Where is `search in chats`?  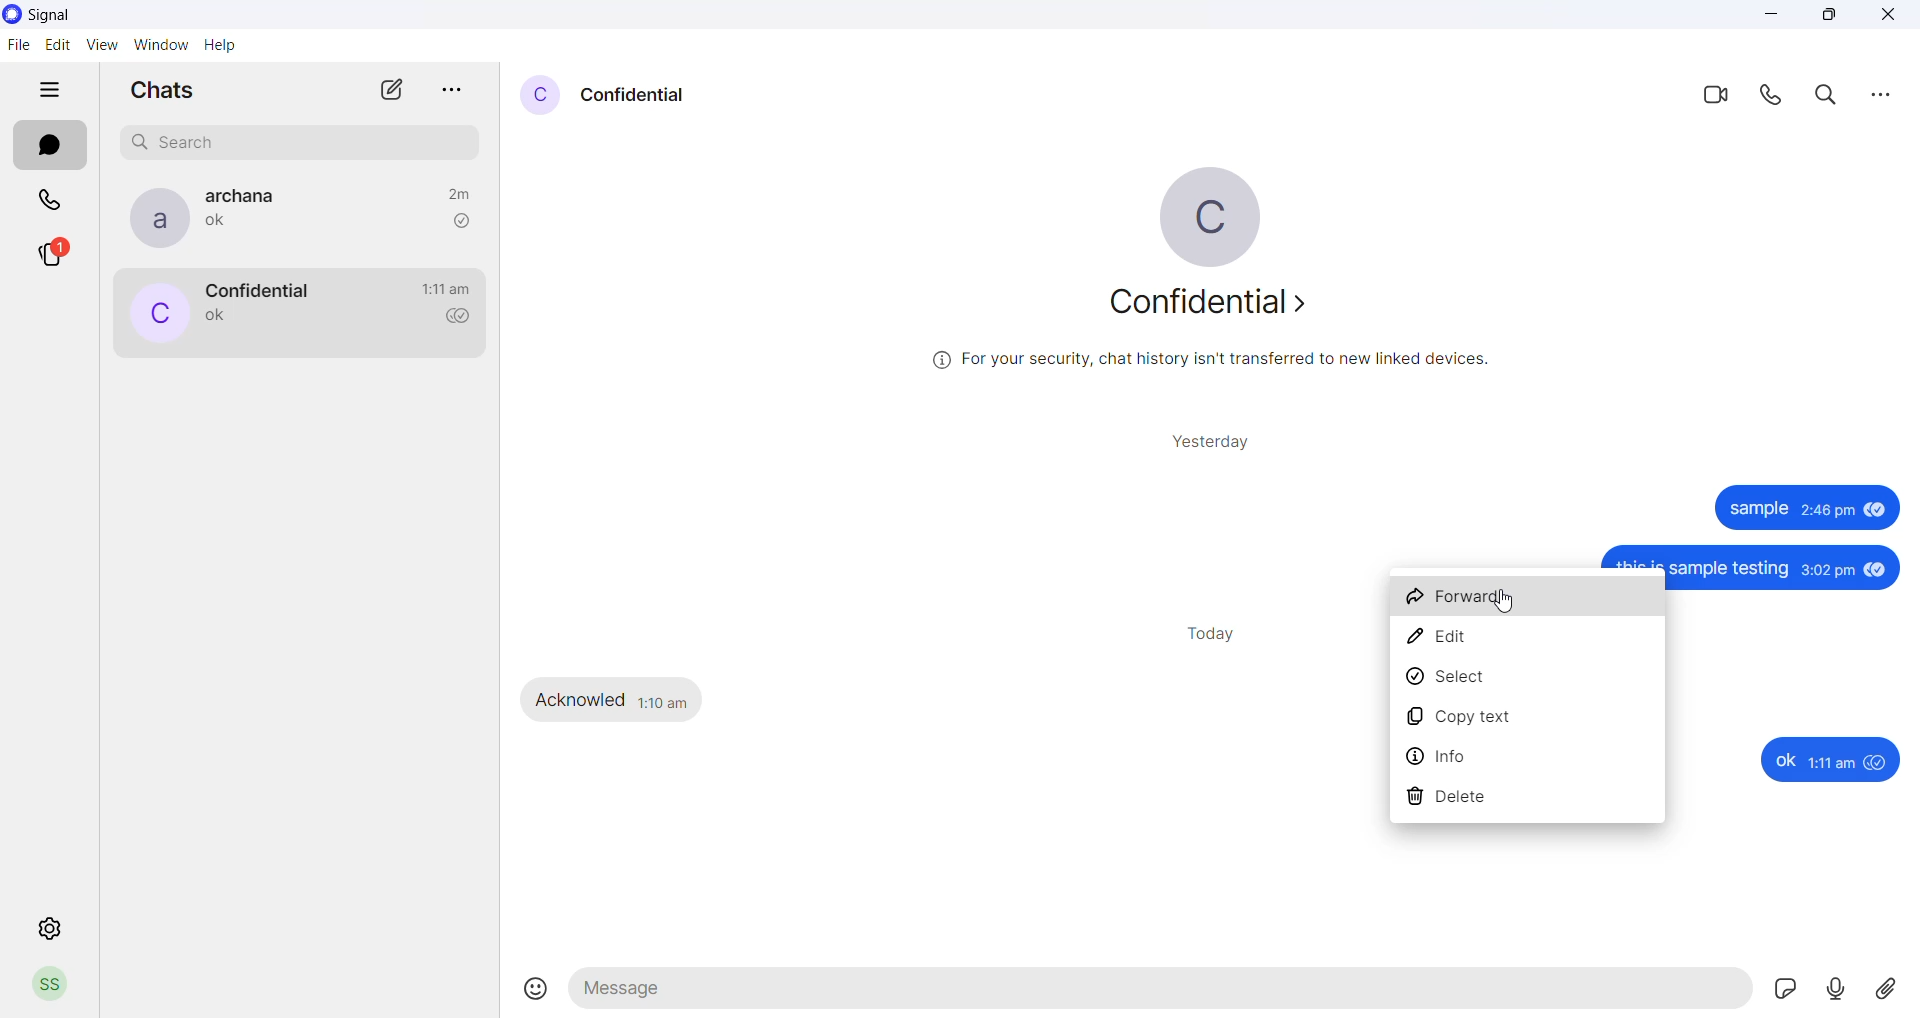
search in chats is located at coordinates (1831, 95).